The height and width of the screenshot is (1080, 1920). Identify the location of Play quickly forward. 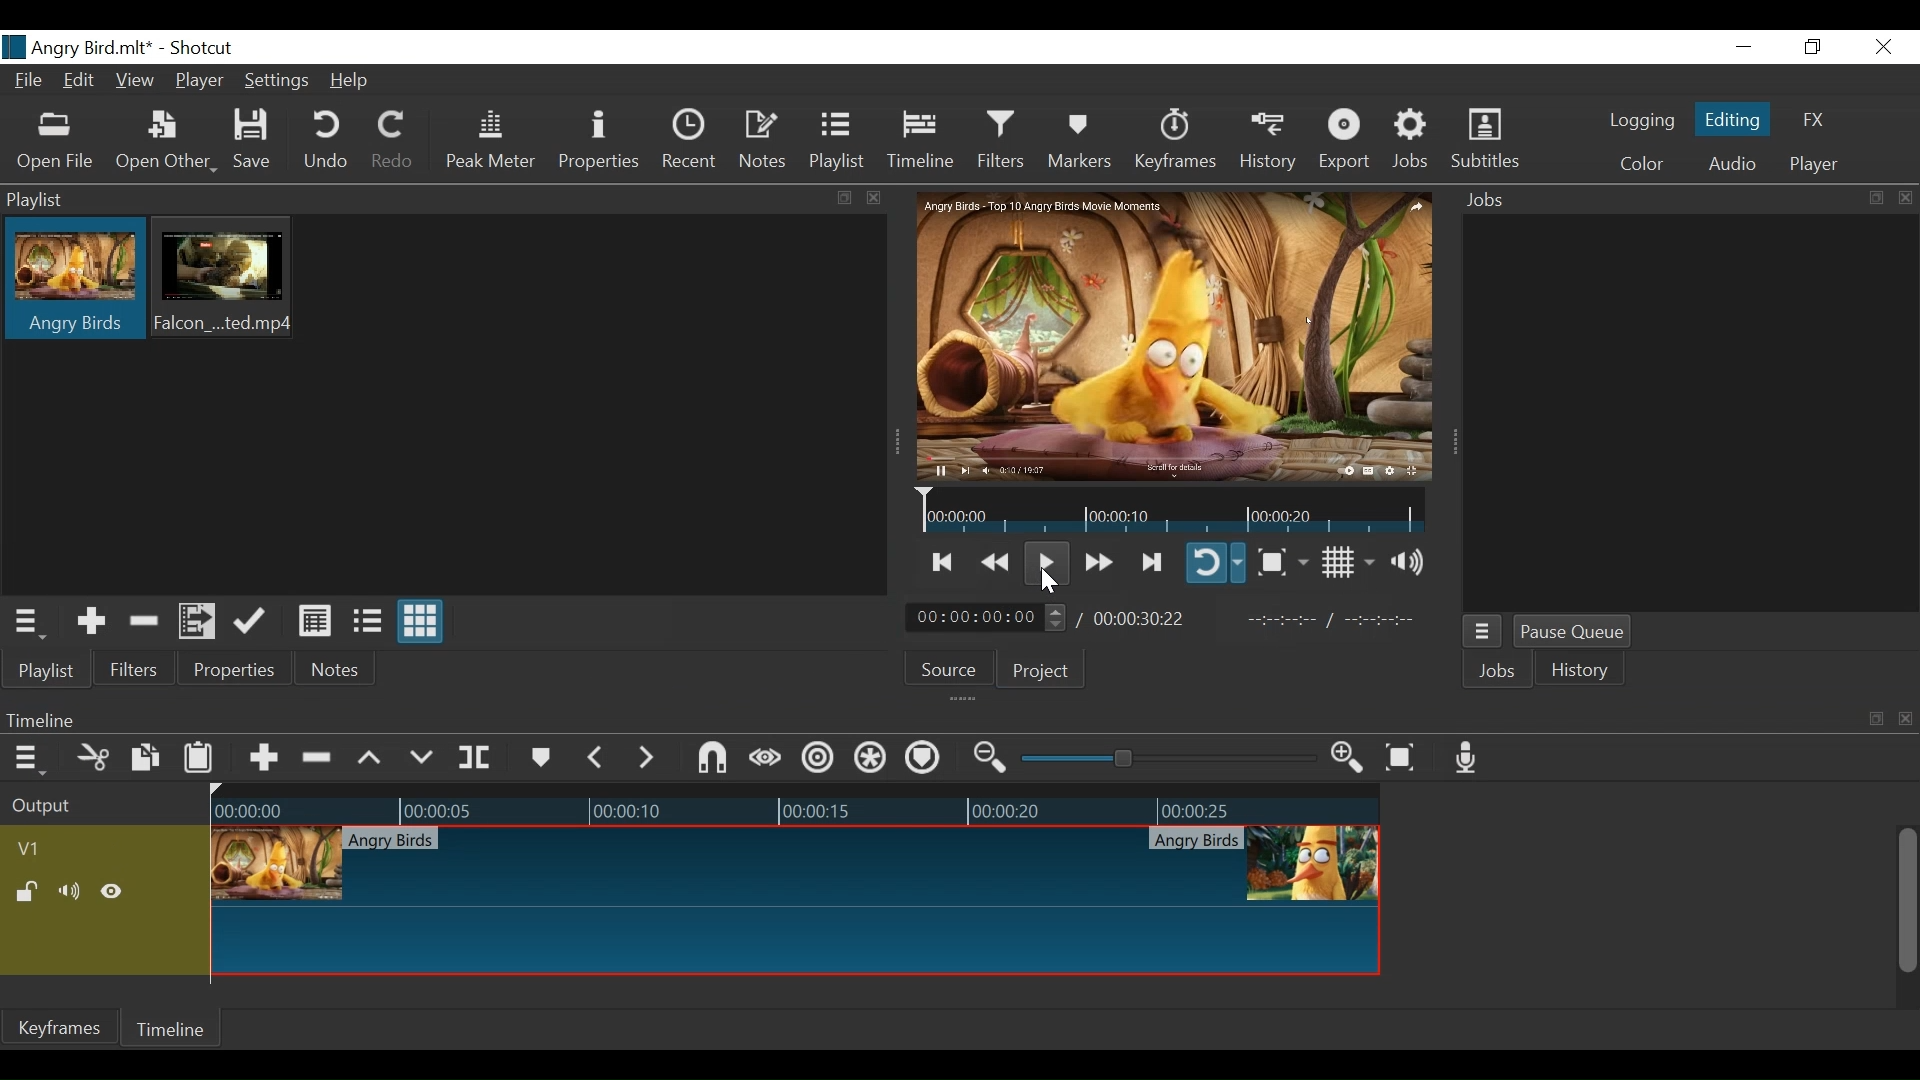
(1097, 560).